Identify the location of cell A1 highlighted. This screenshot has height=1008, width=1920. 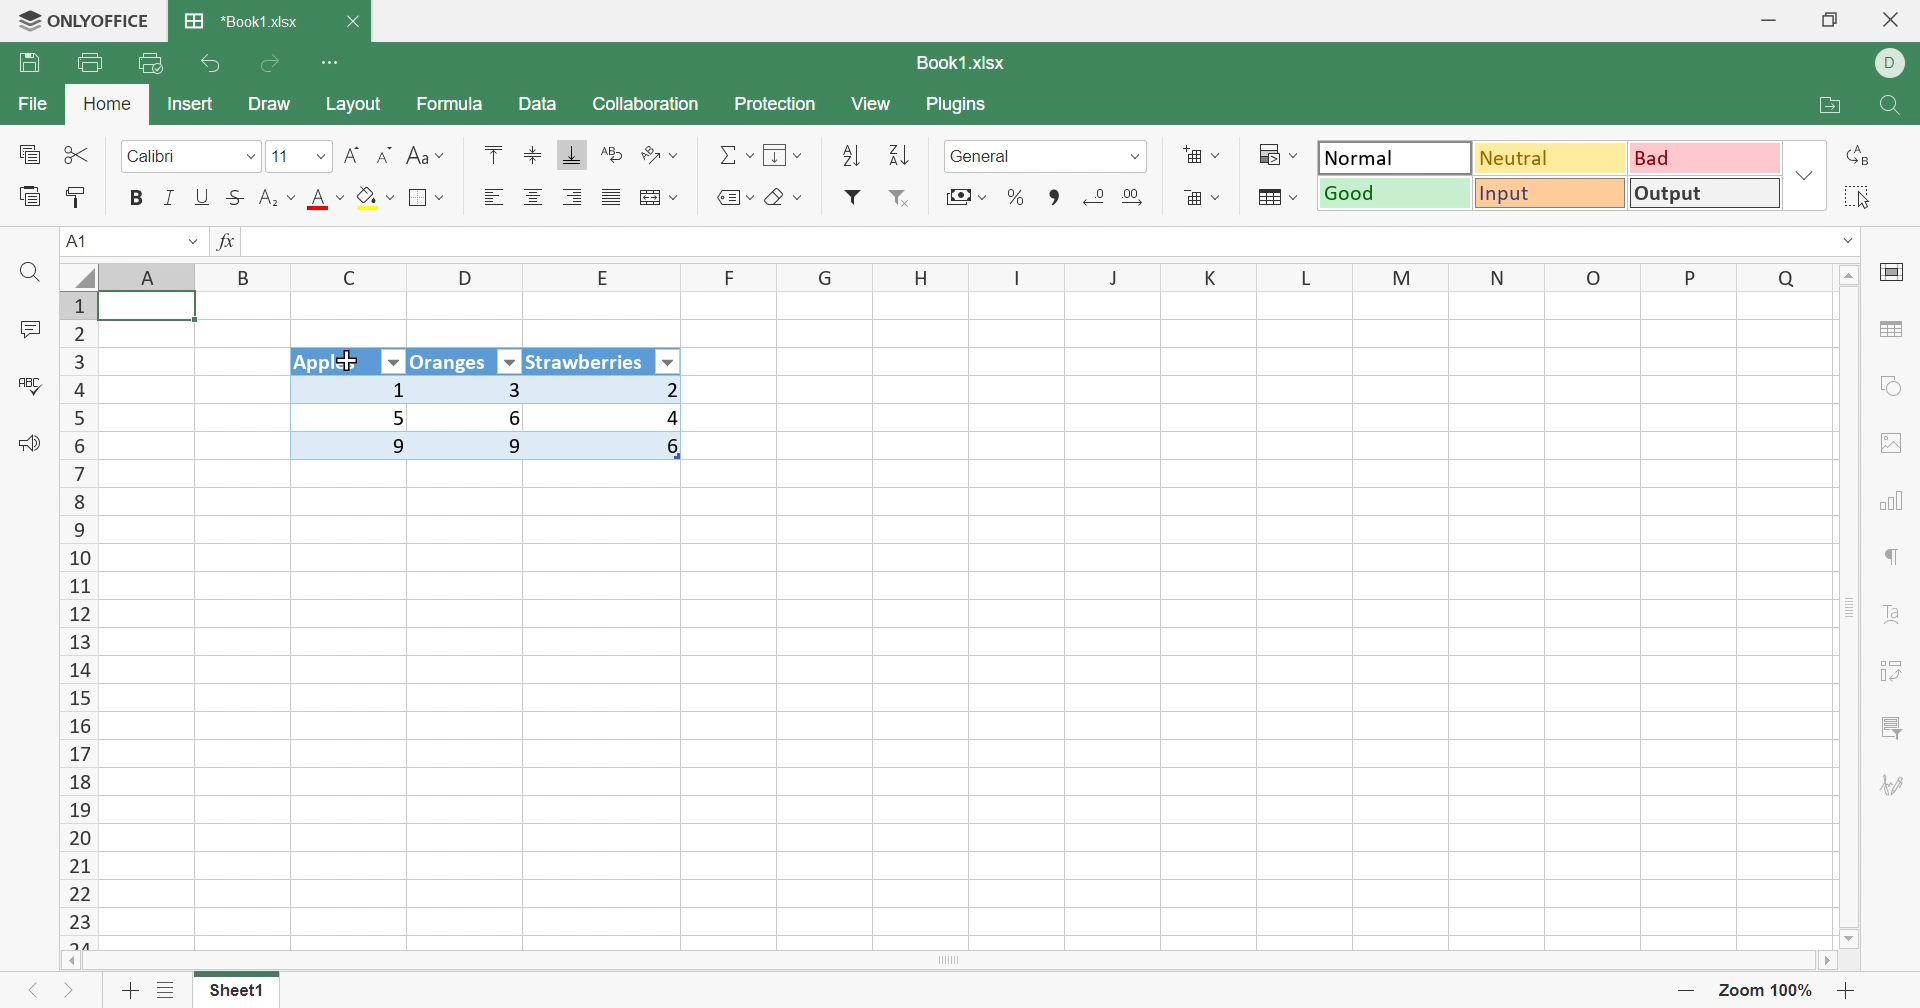
(170, 310).